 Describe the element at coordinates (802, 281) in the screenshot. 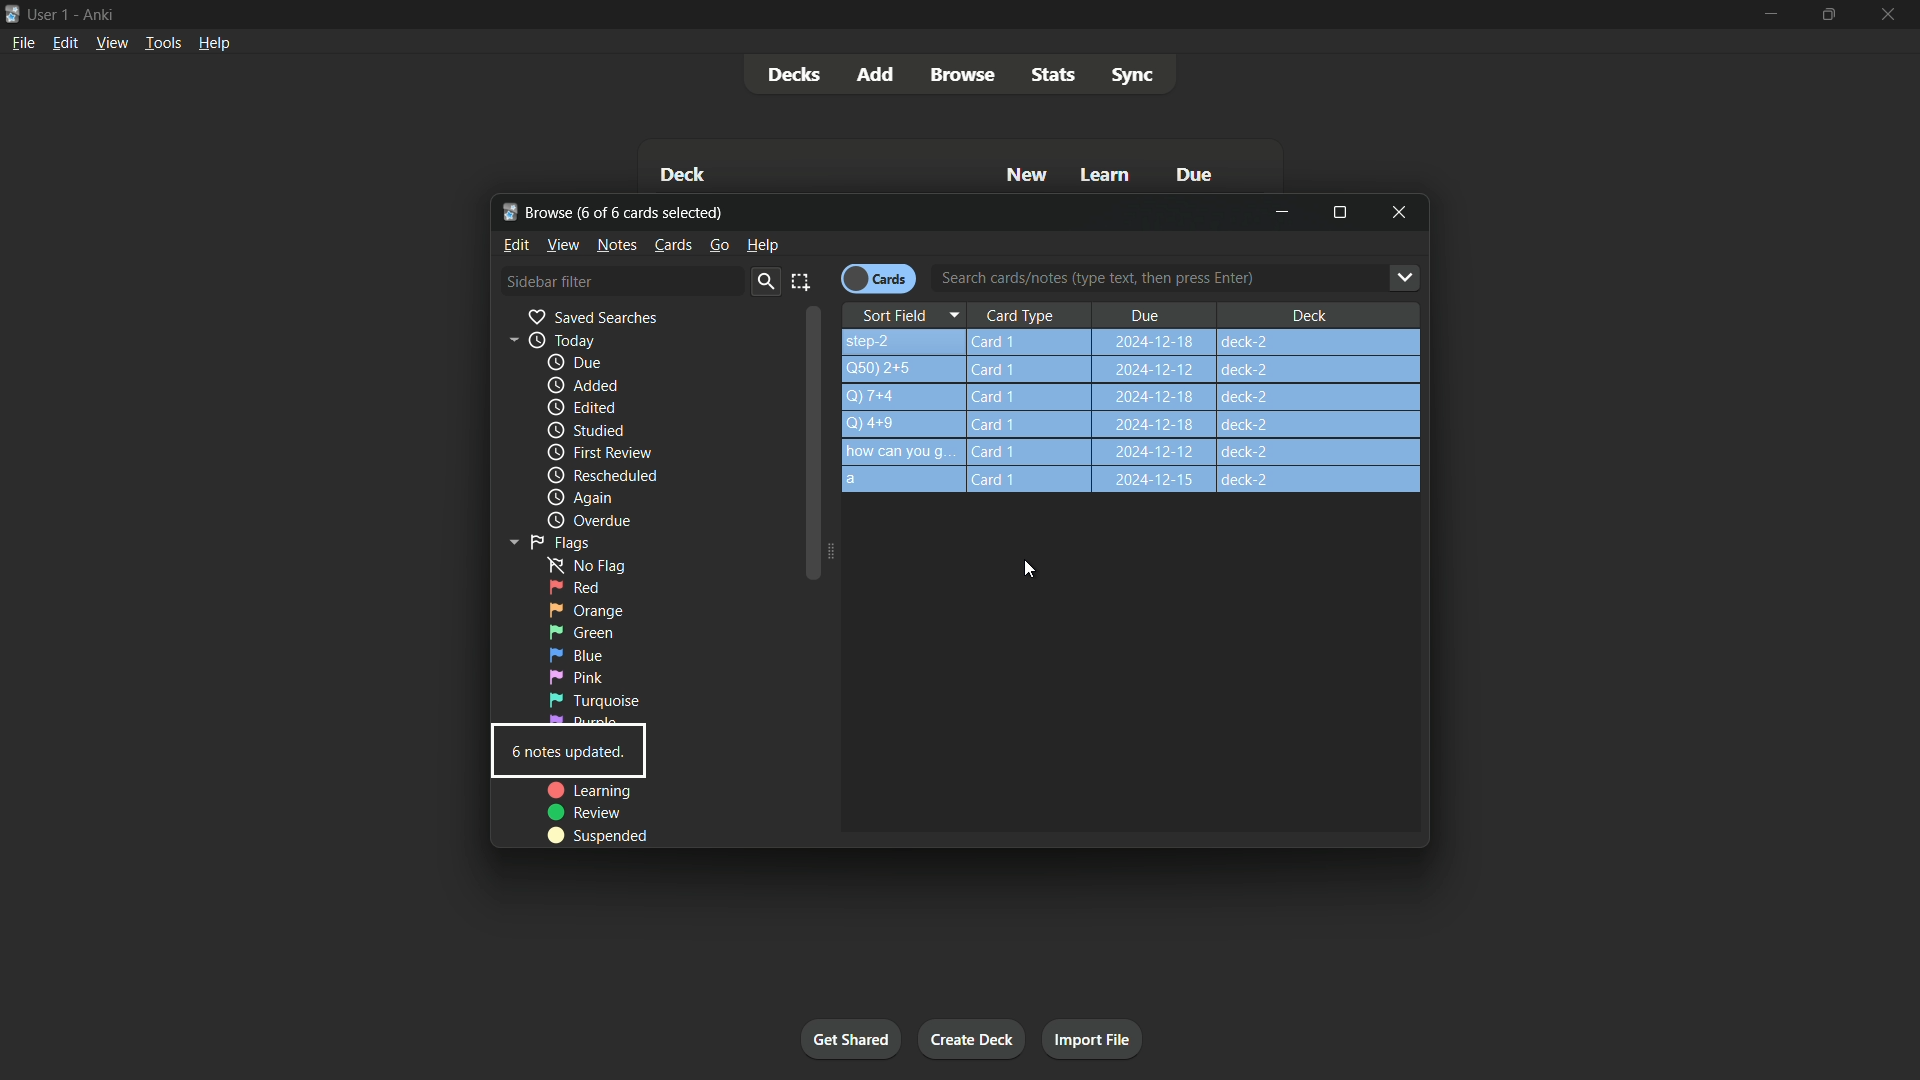

I see `select` at that location.